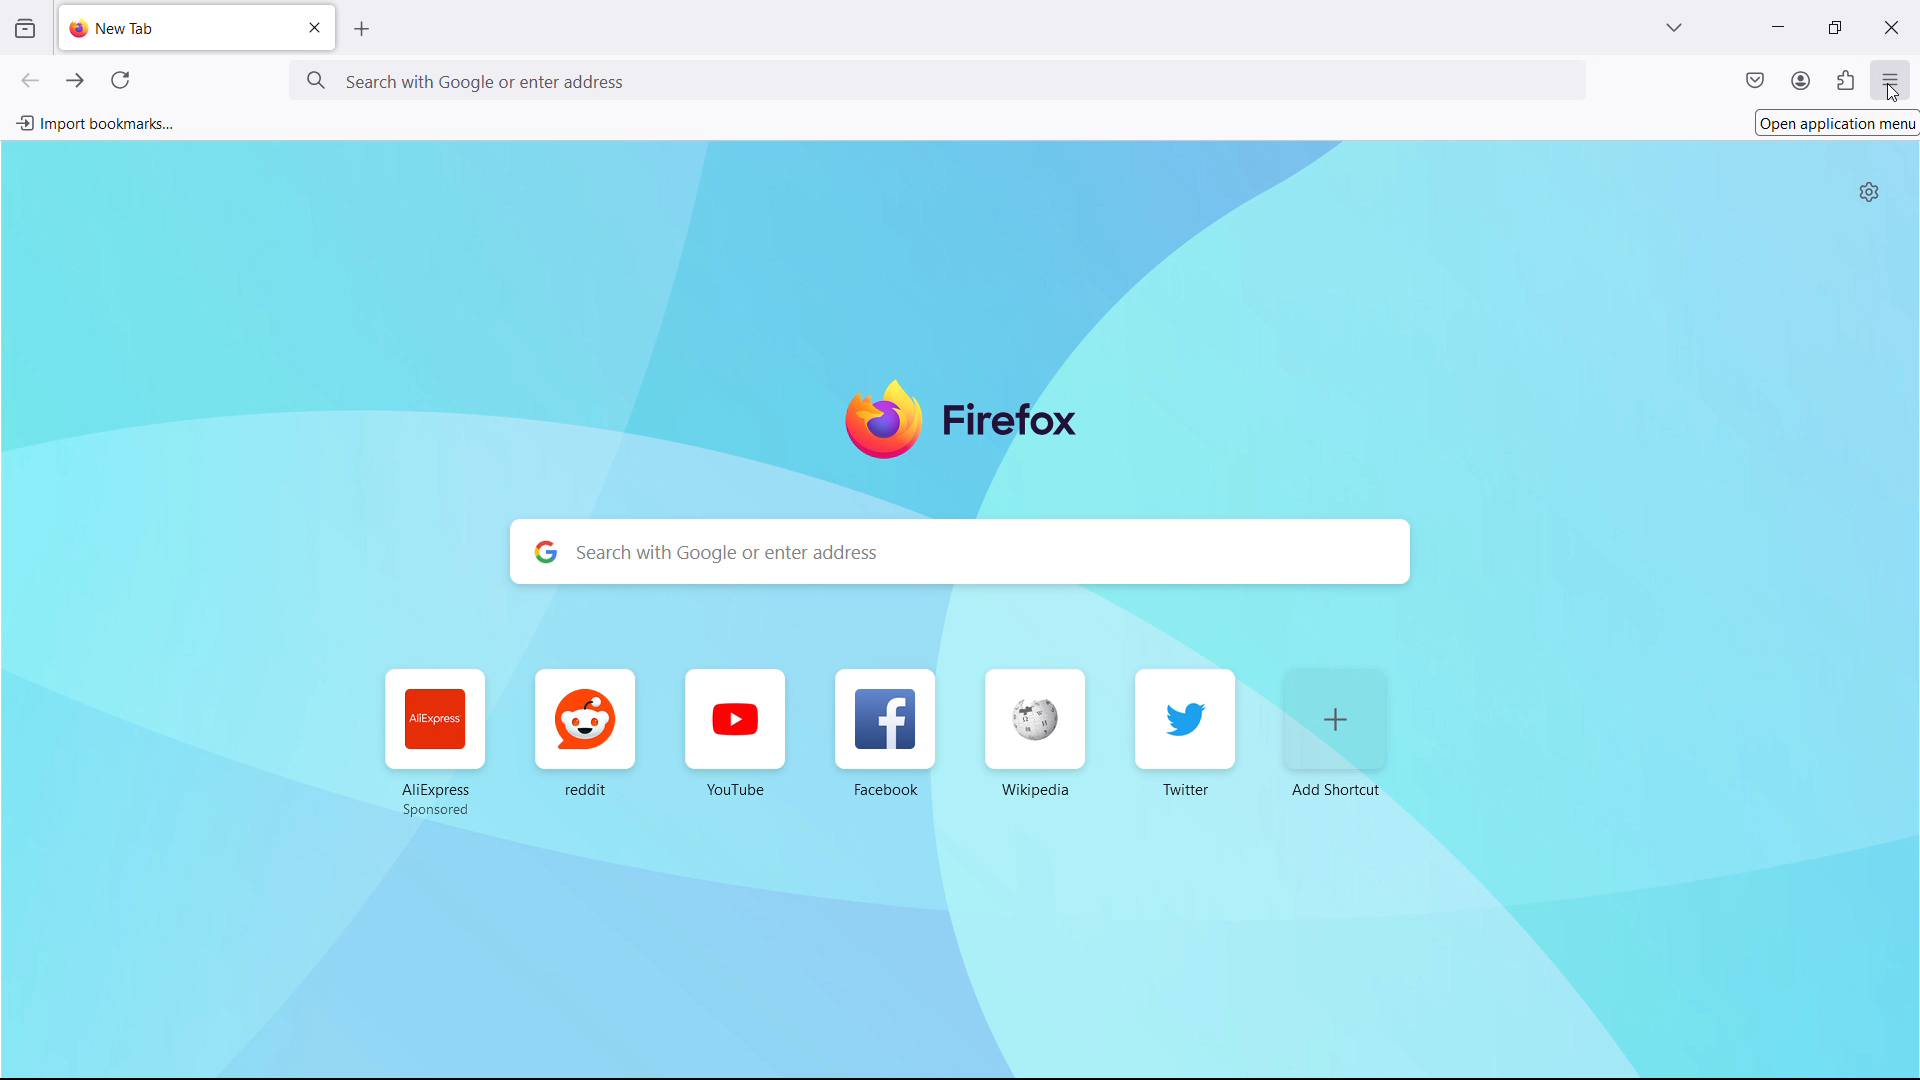 The image size is (1920, 1080). What do you see at coordinates (1336, 733) in the screenshot?
I see `add shortcut` at bounding box center [1336, 733].